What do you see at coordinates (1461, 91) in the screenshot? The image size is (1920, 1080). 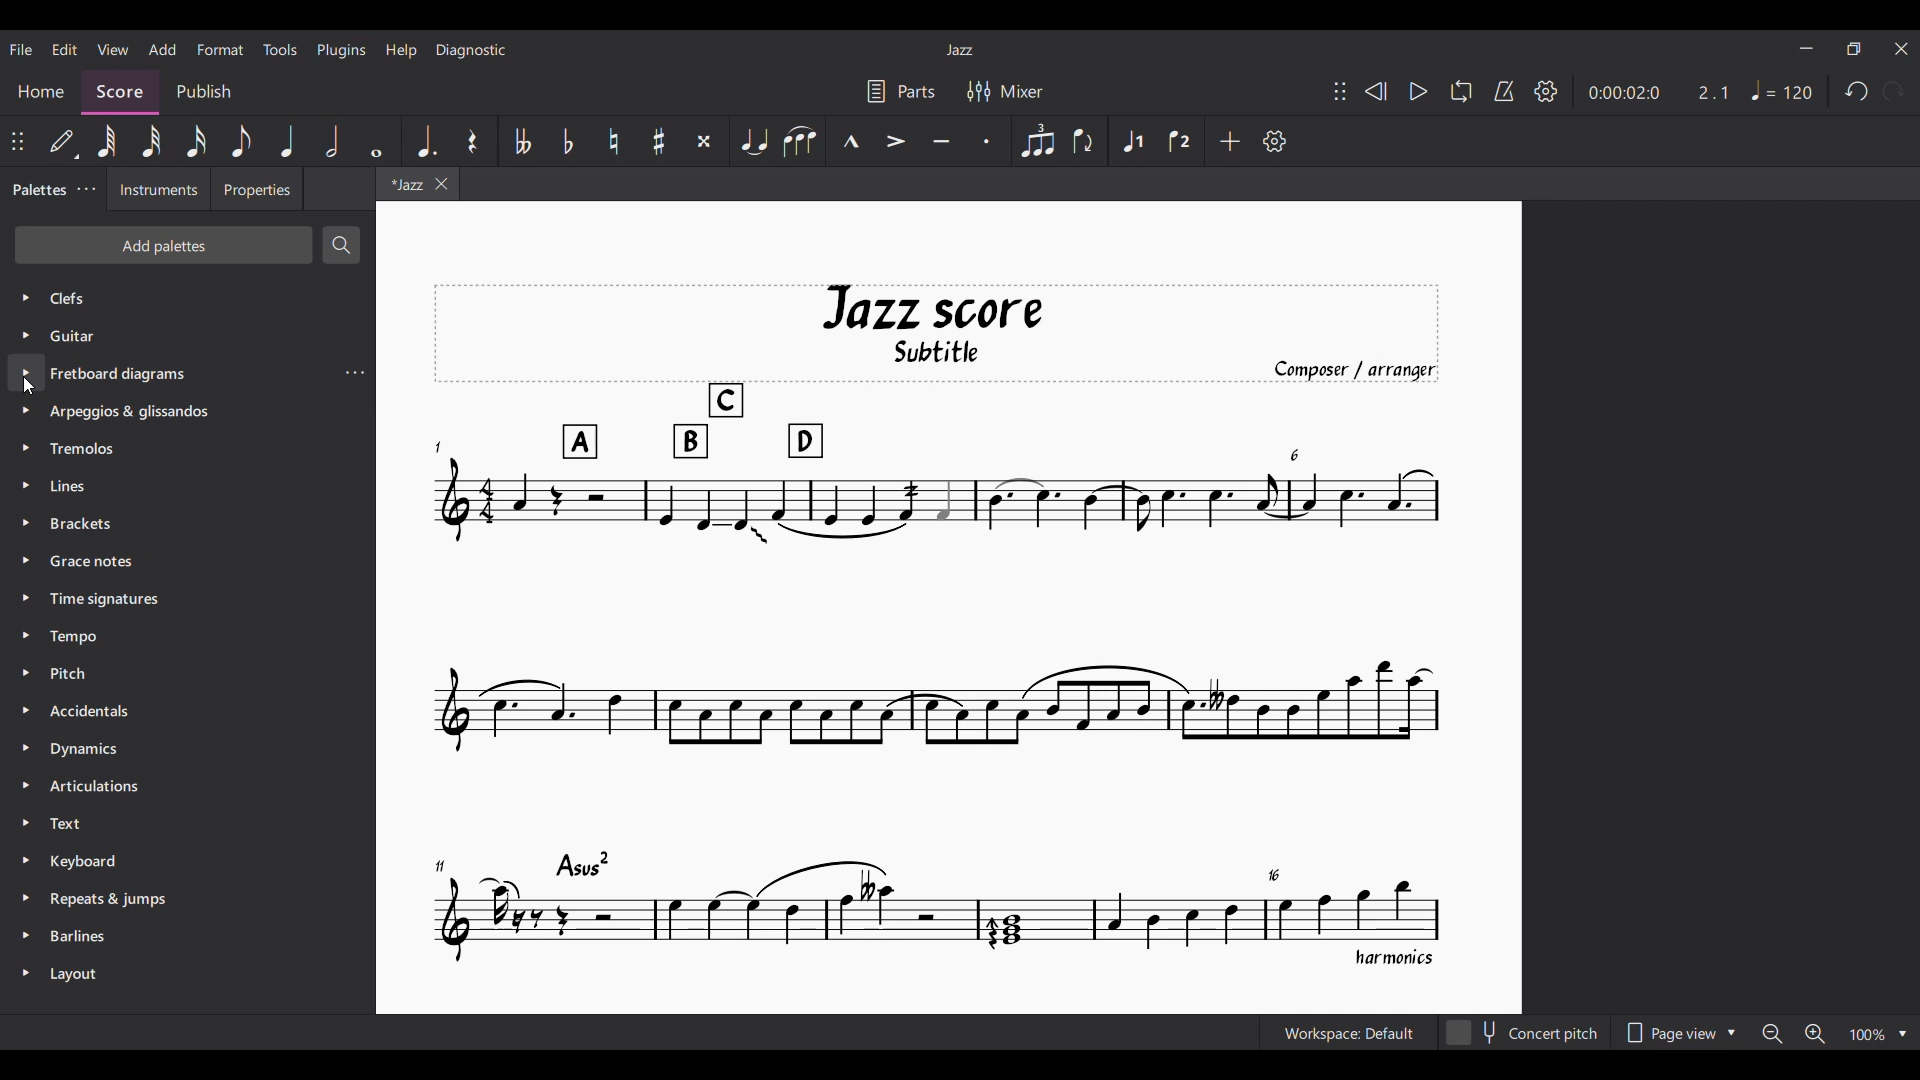 I see `Loop playback` at bounding box center [1461, 91].